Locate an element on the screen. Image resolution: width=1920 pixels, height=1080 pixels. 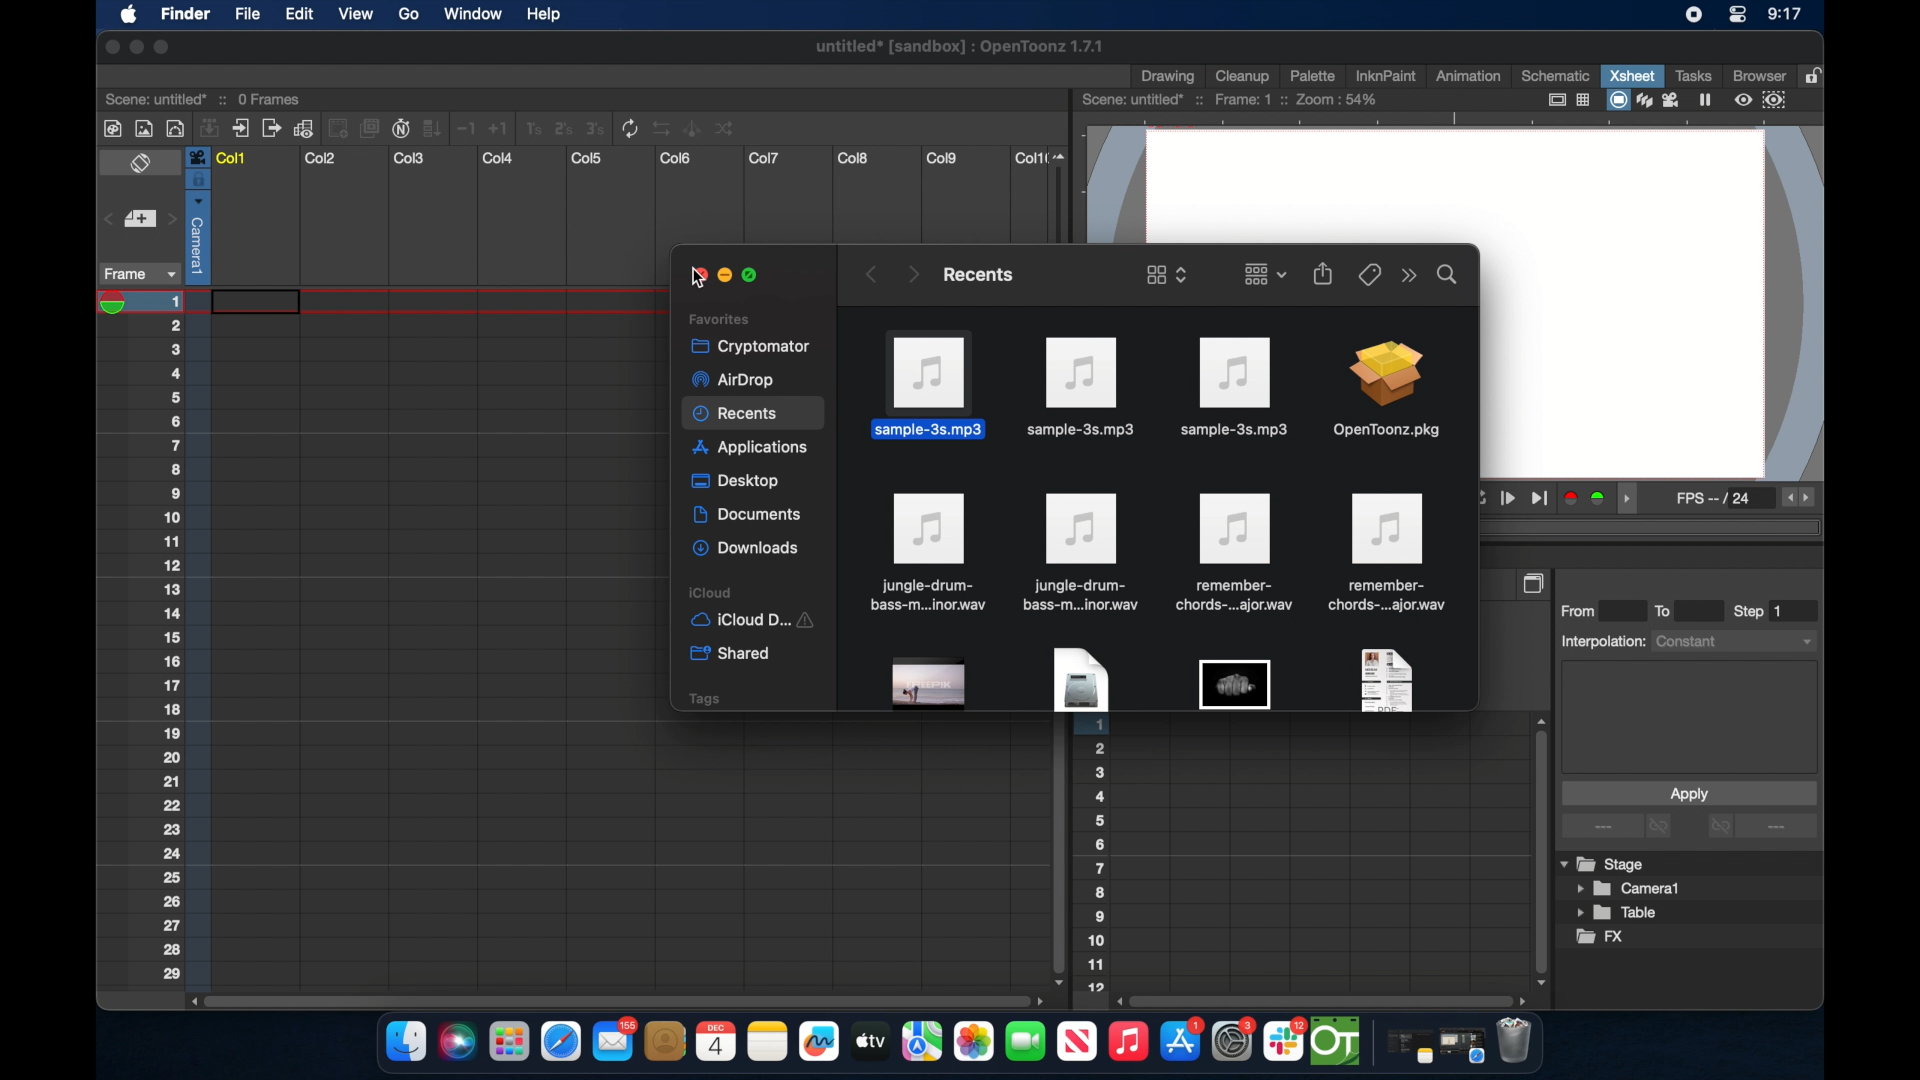
maximize is located at coordinates (754, 276).